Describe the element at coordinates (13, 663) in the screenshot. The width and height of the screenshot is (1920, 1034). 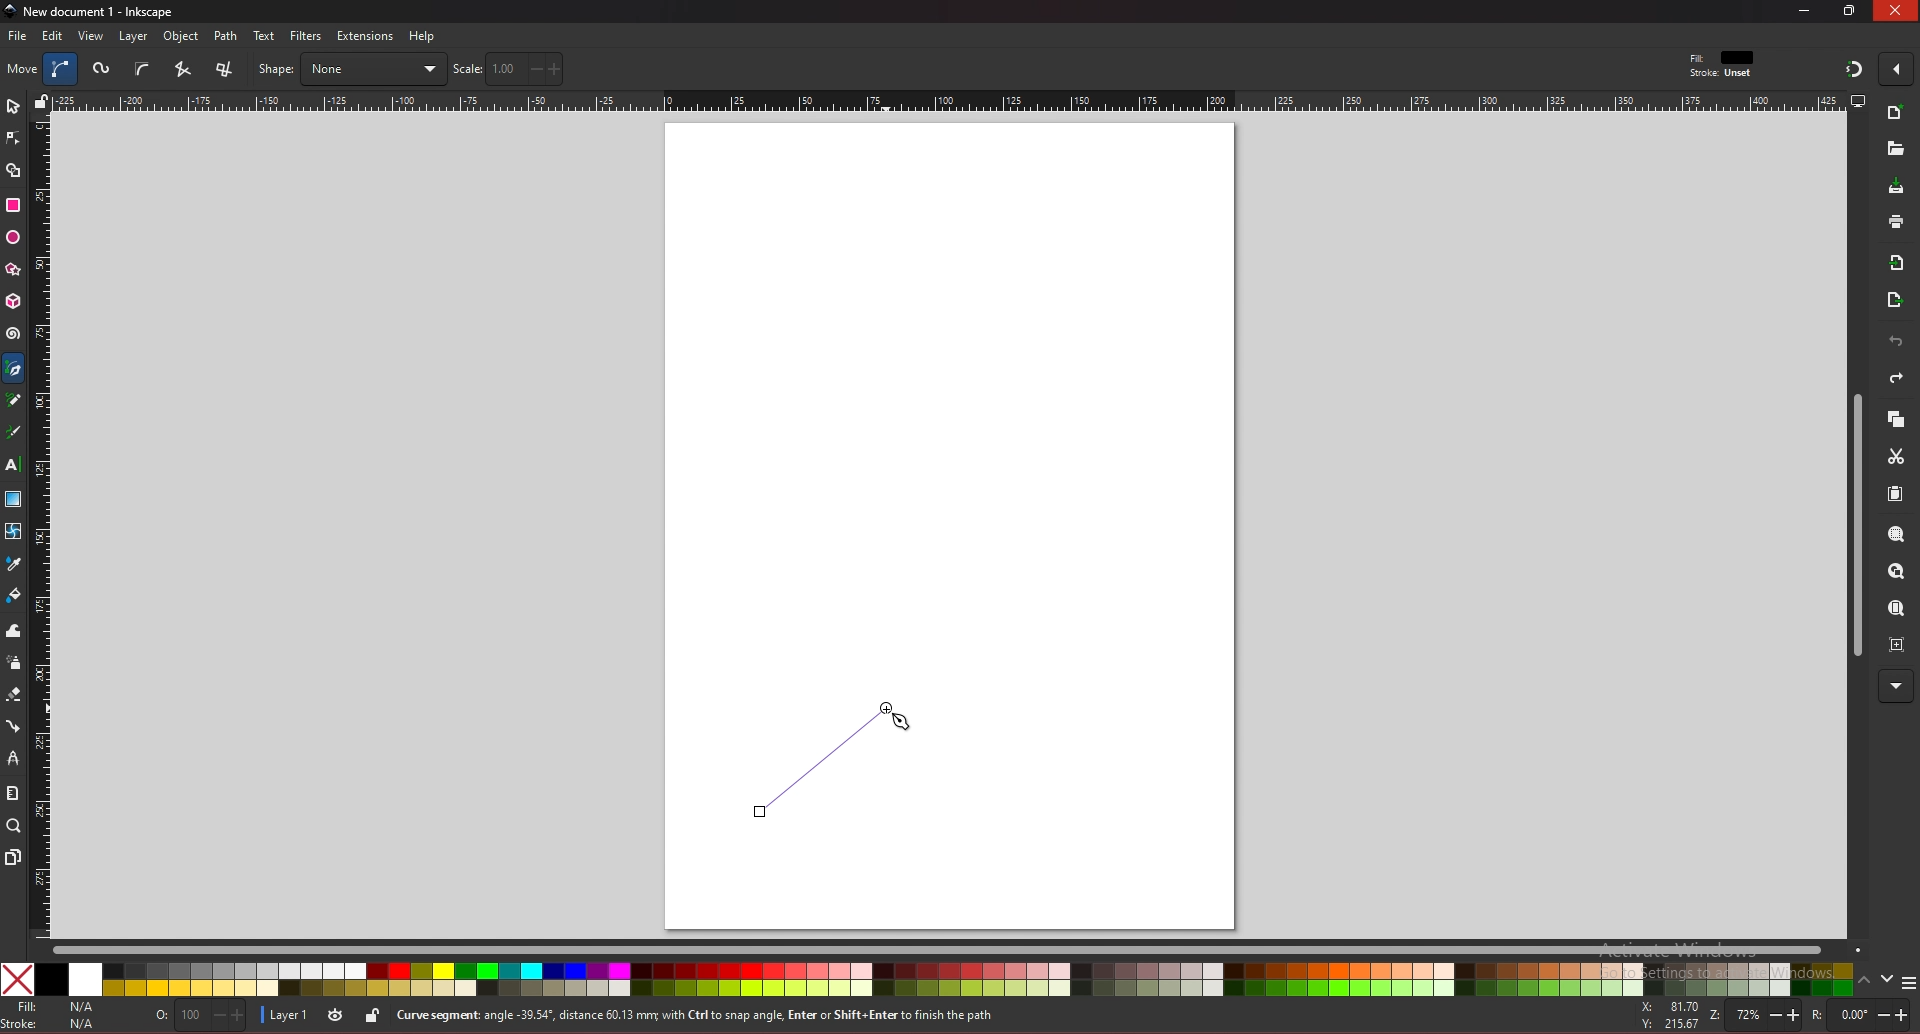
I see `spray` at that location.